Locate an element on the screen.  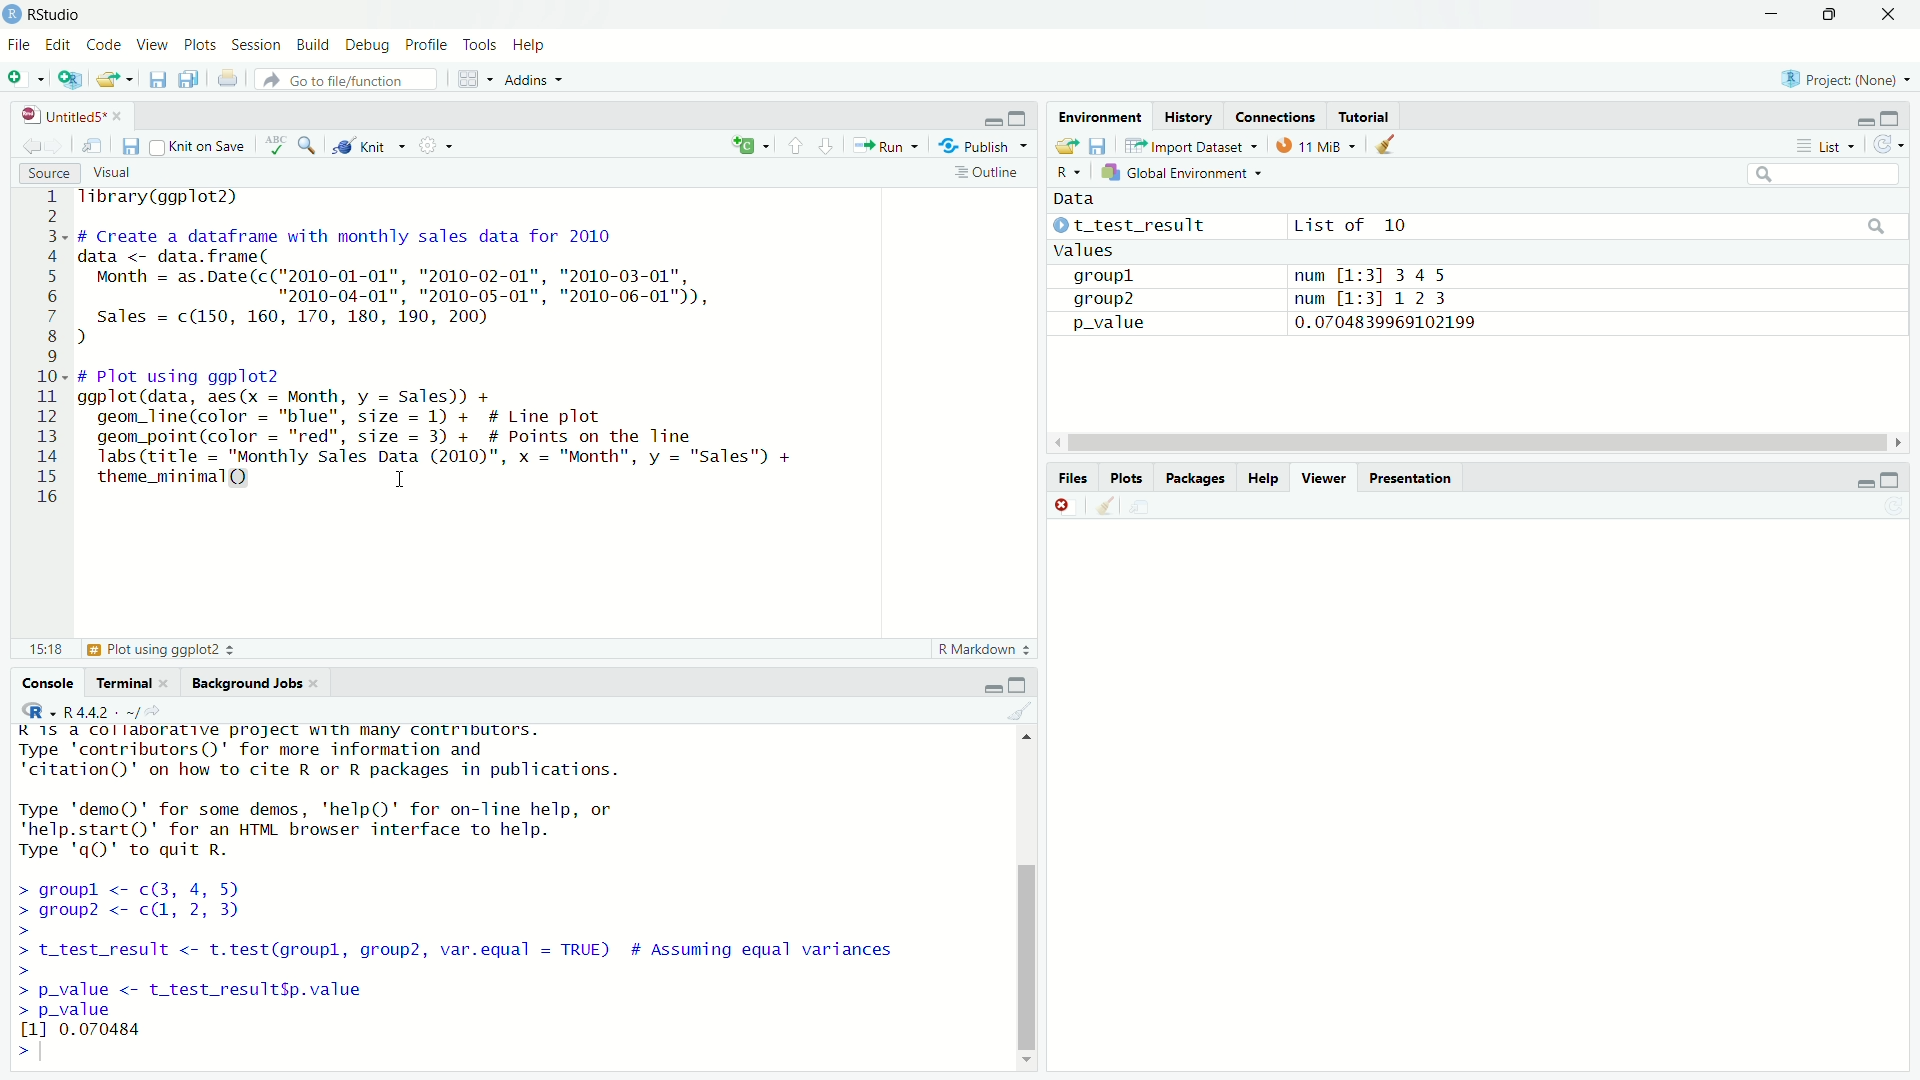
minimise is located at coordinates (988, 117).